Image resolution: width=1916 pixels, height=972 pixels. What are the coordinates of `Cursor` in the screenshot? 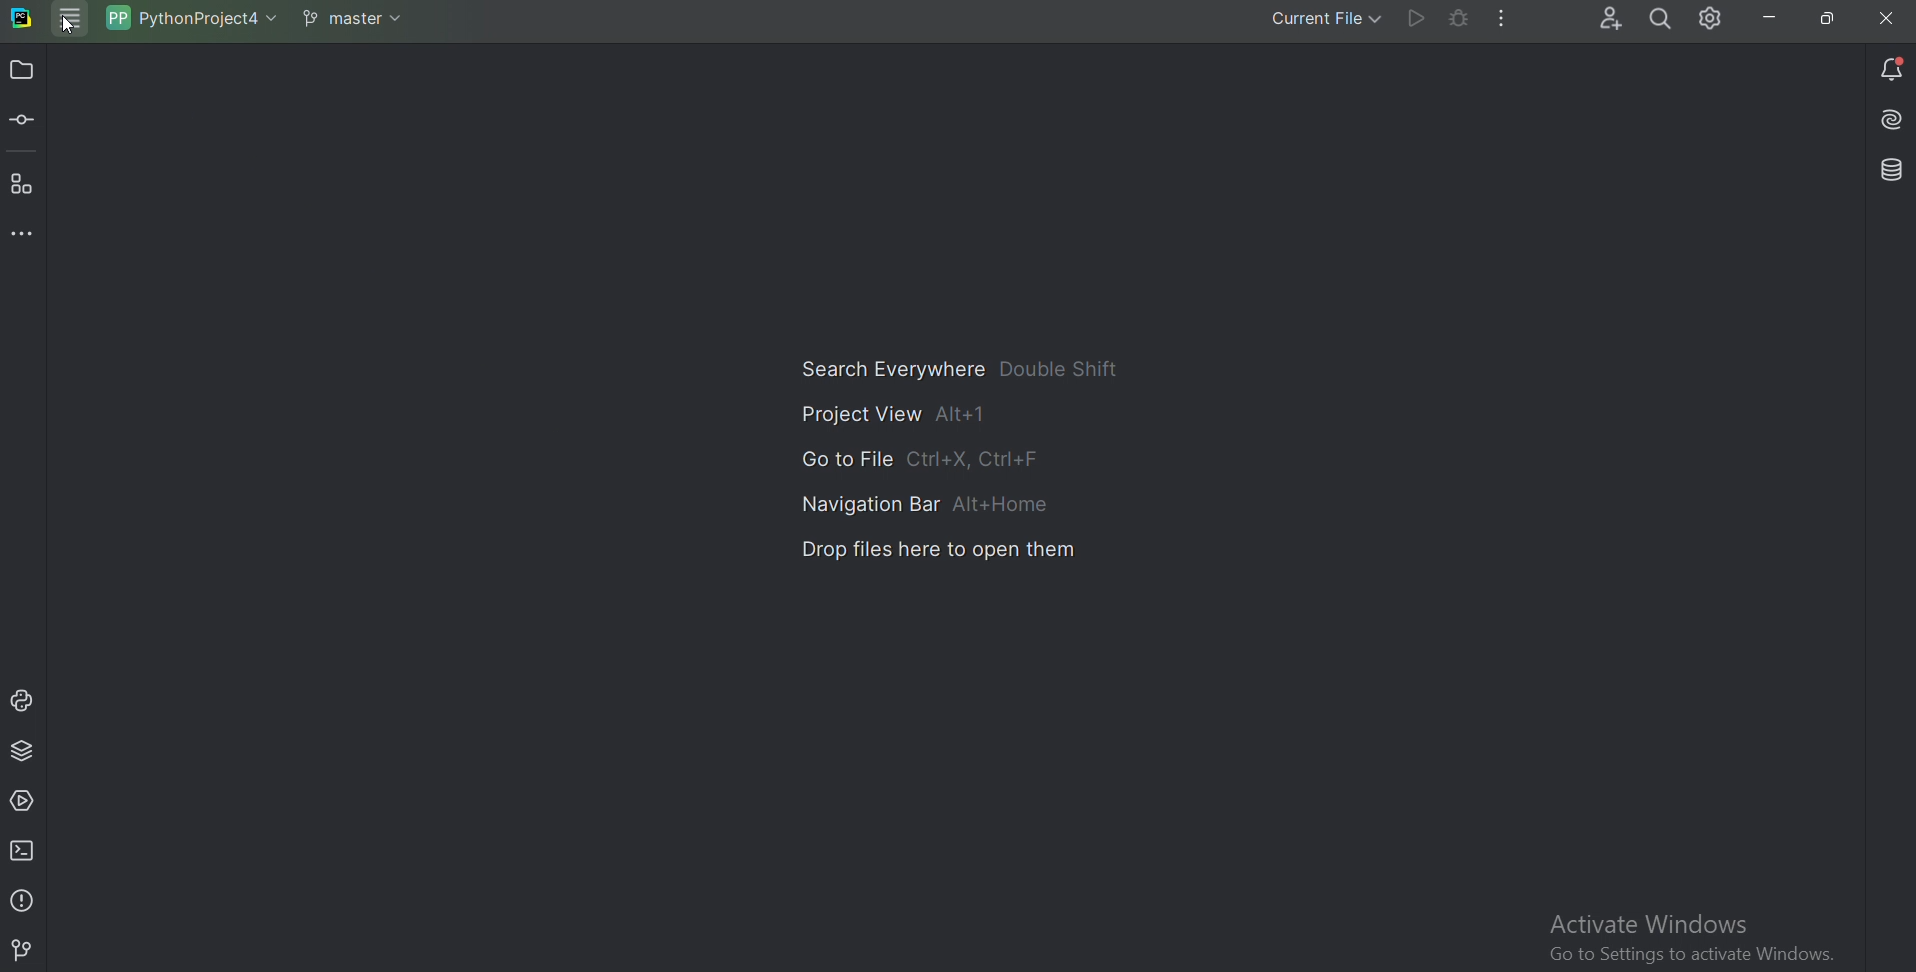 It's located at (68, 26).